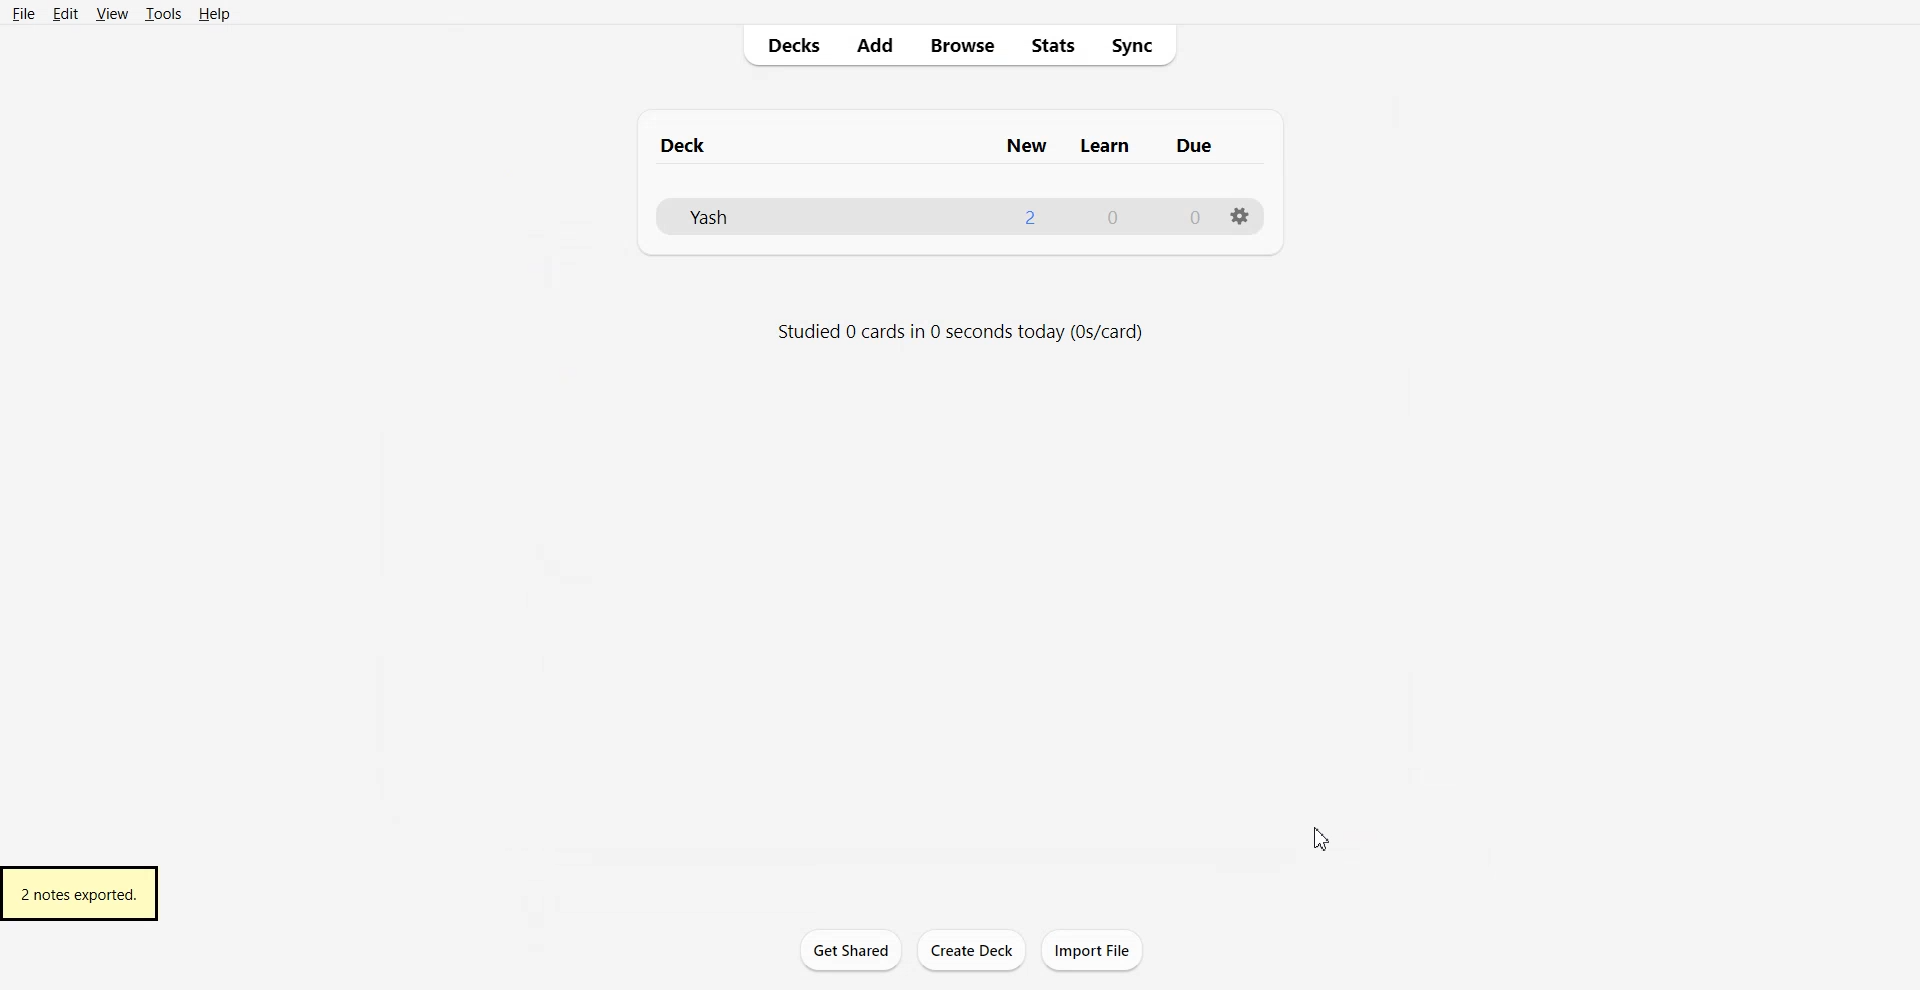  I want to click on Edit, so click(66, 13).